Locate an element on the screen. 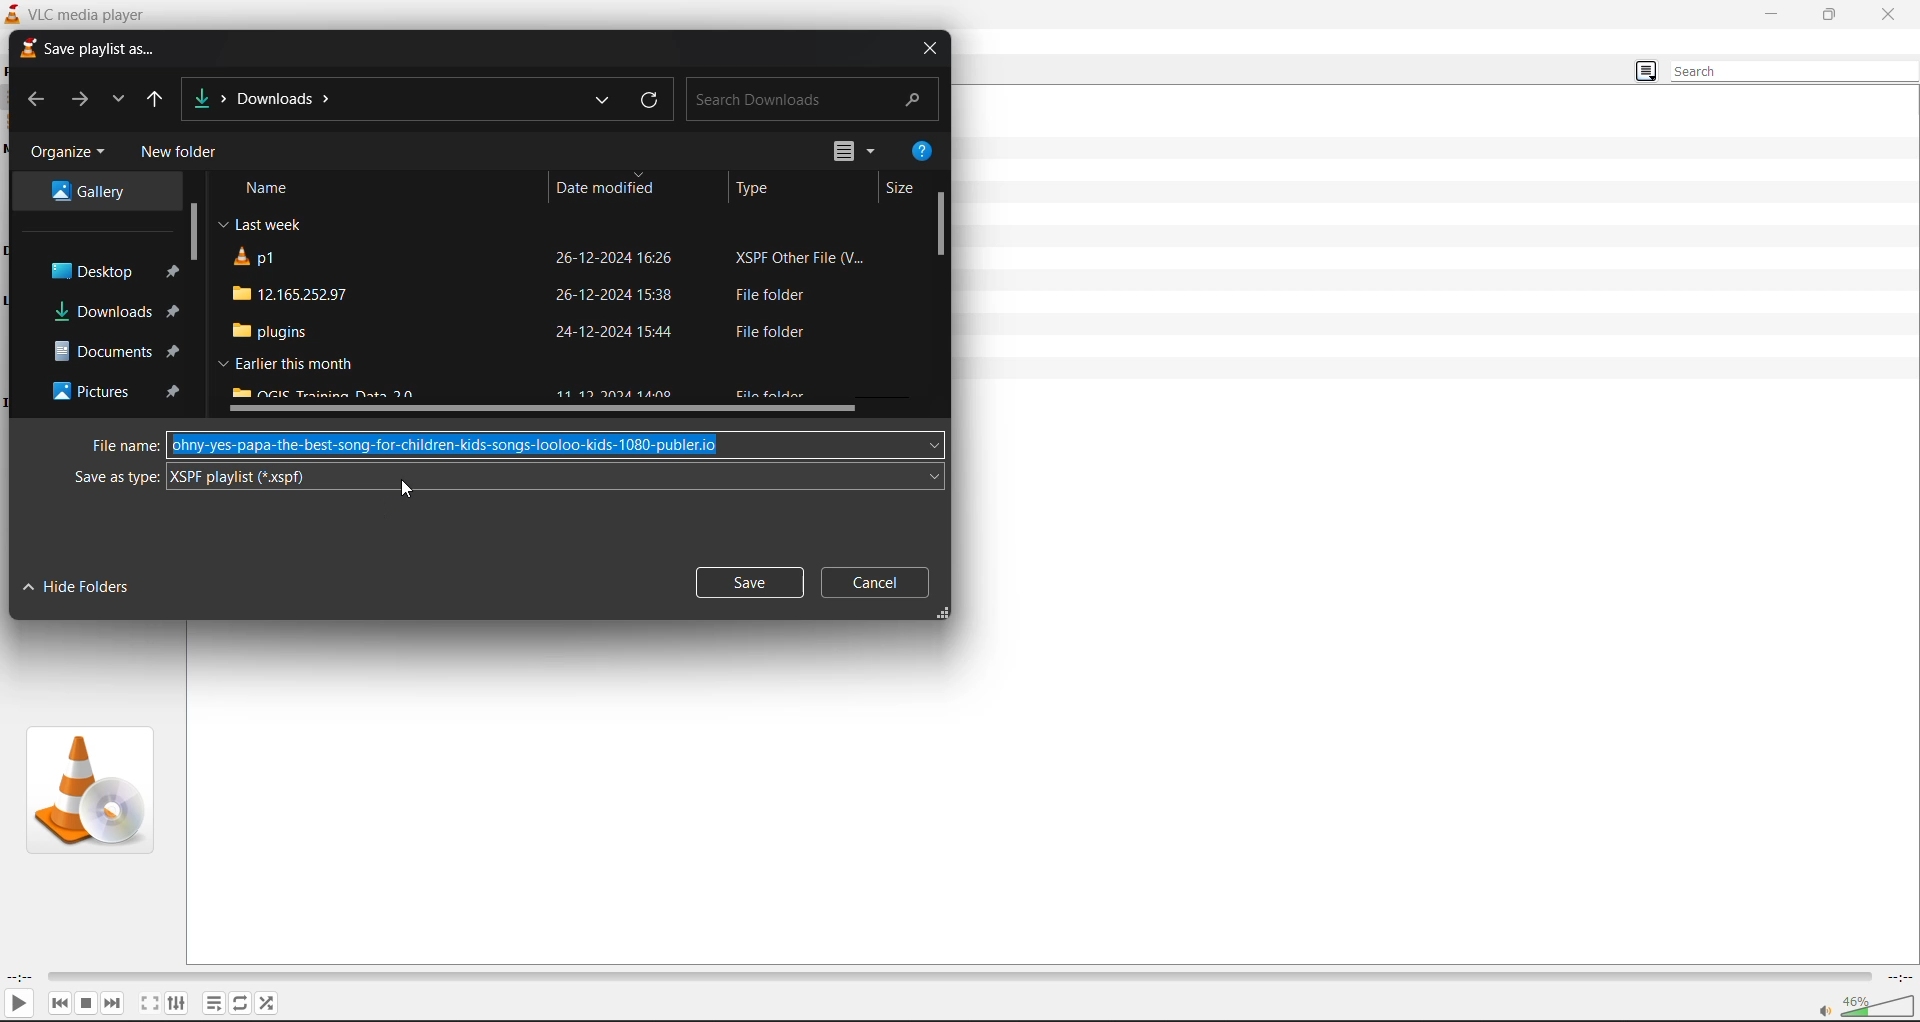 The image size is (1920, 1022). cancel is located at coordinates (877, 583).